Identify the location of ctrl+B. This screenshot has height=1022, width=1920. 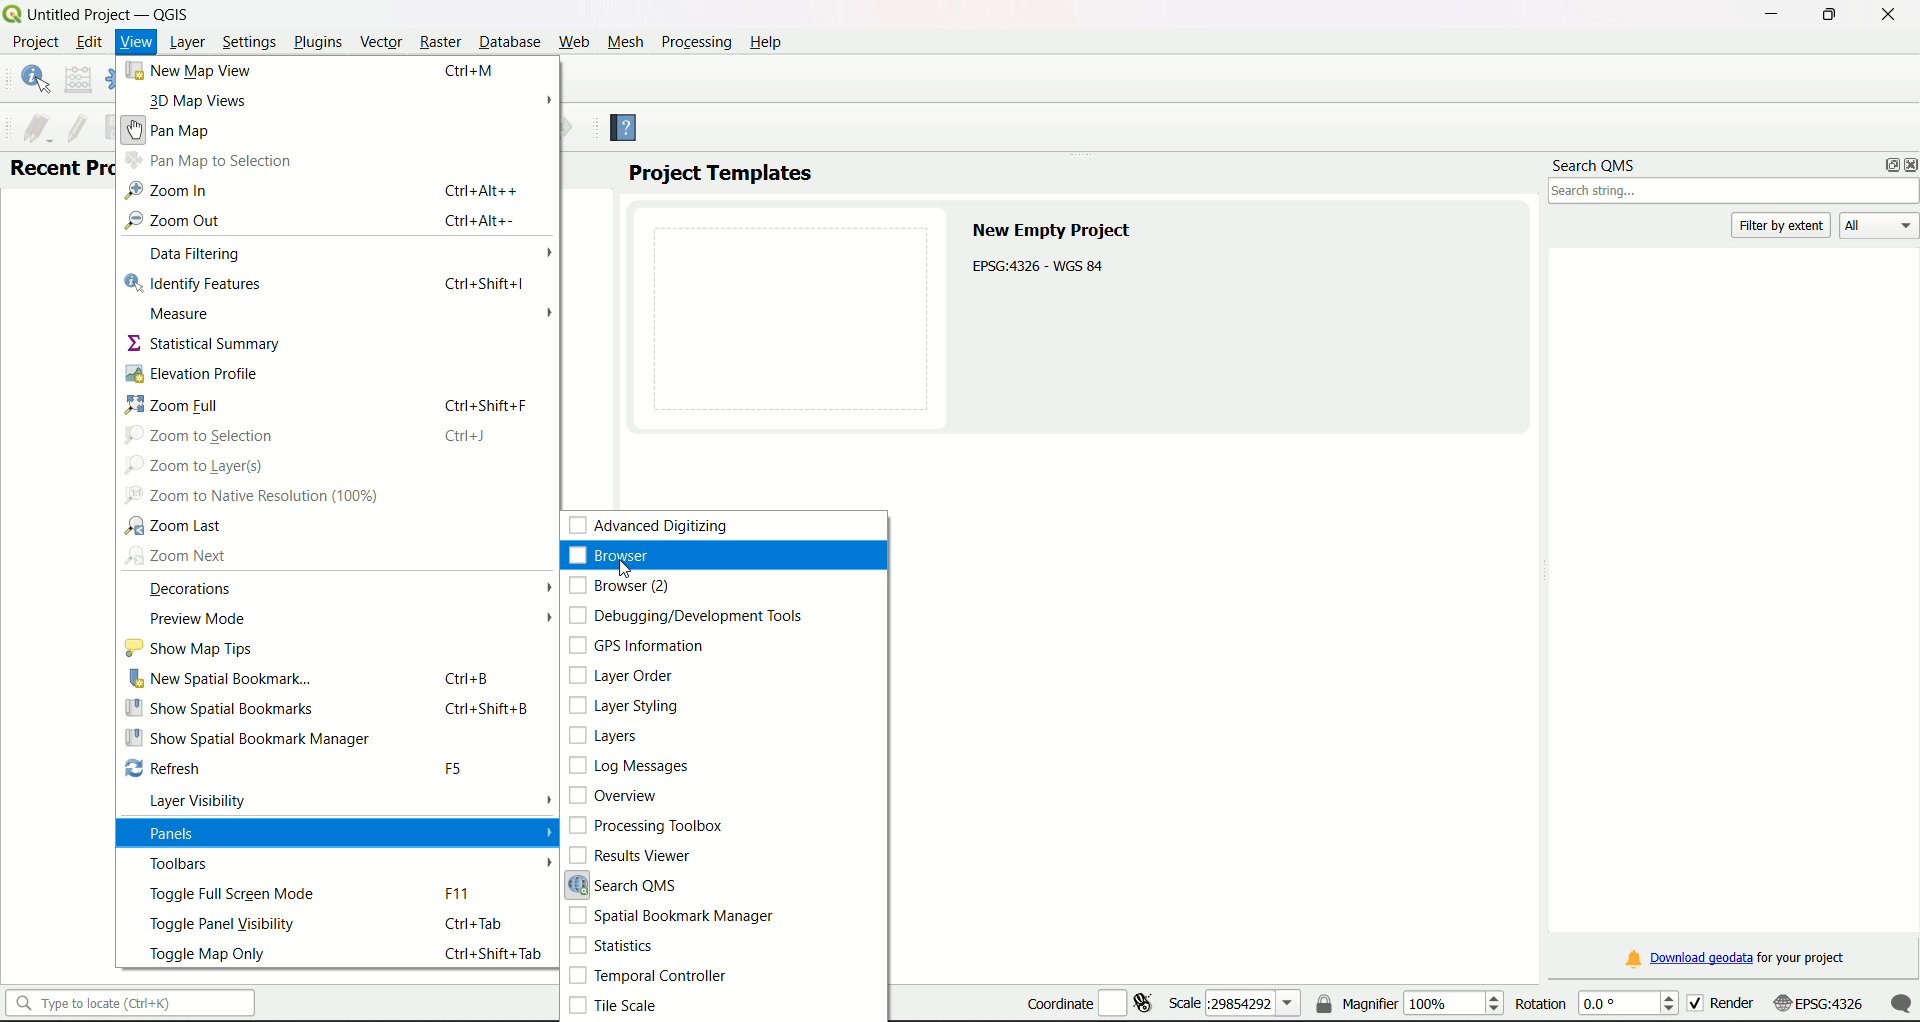
(469, 678).